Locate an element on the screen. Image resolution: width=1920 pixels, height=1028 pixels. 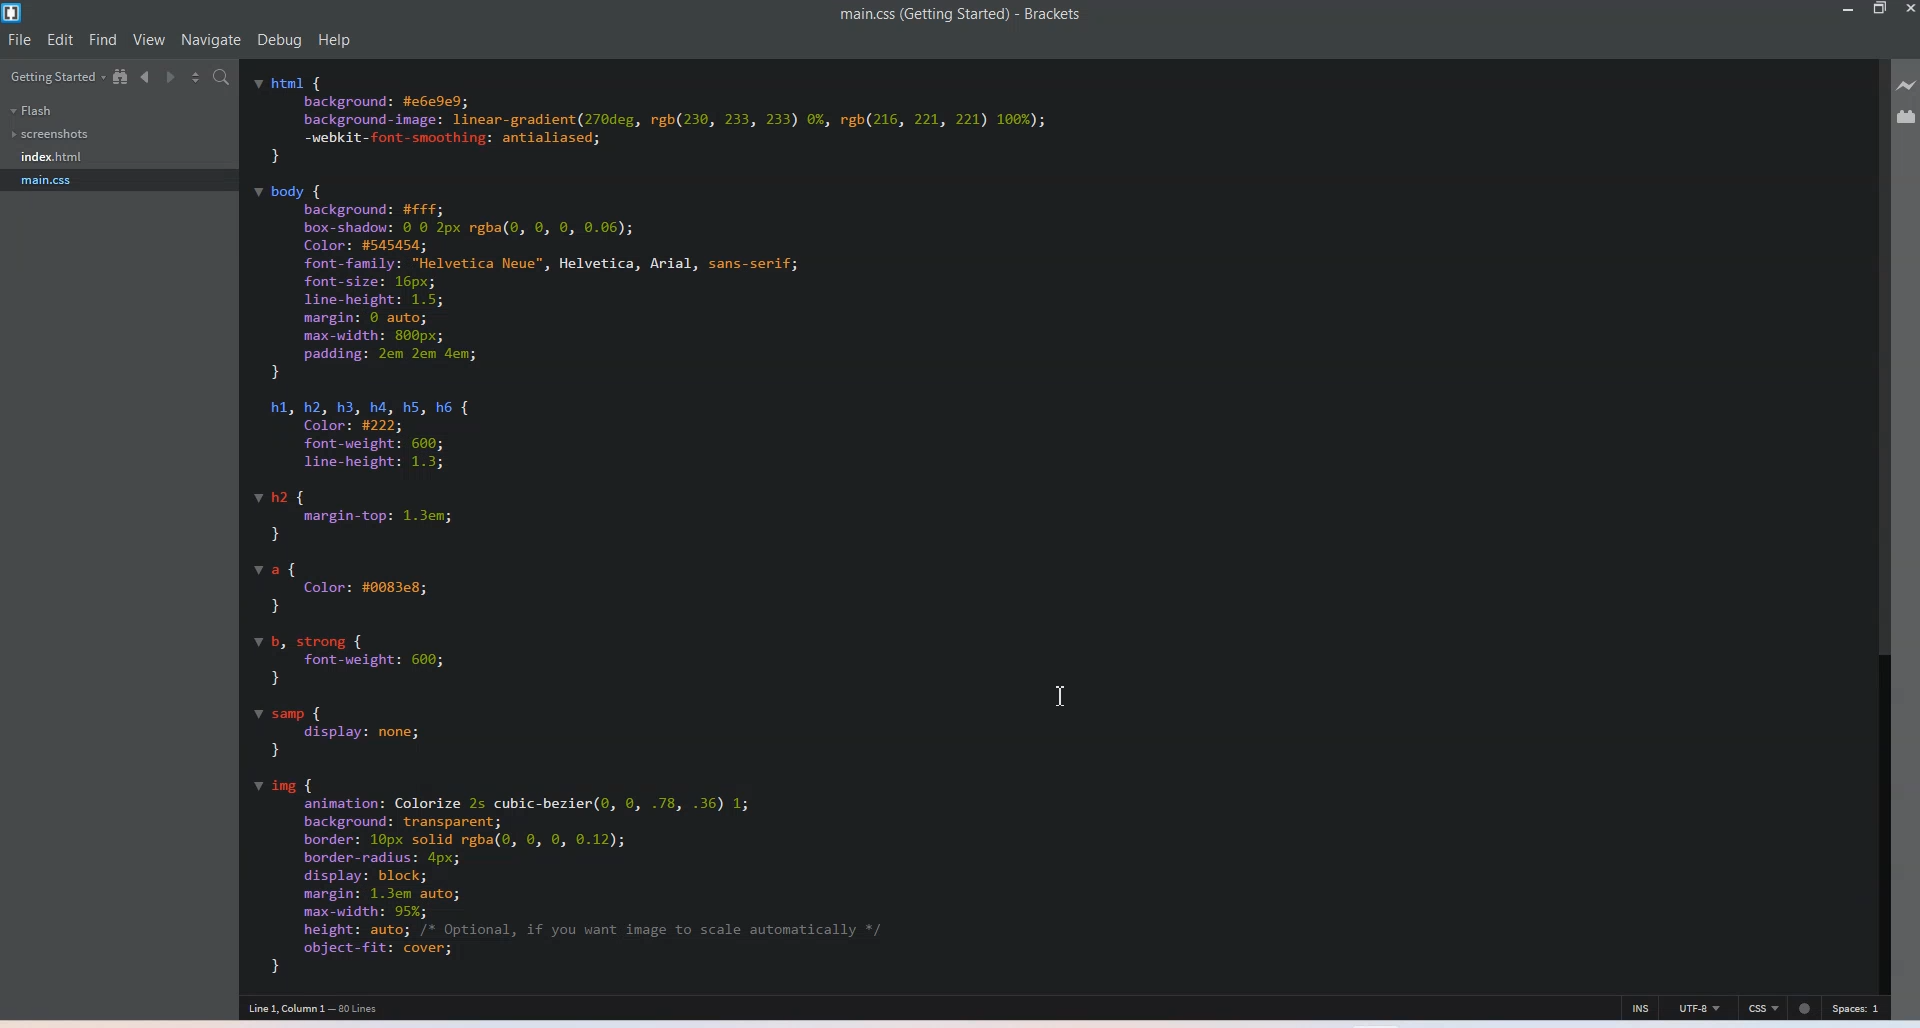
Debug is located at coordinates (280, 40).